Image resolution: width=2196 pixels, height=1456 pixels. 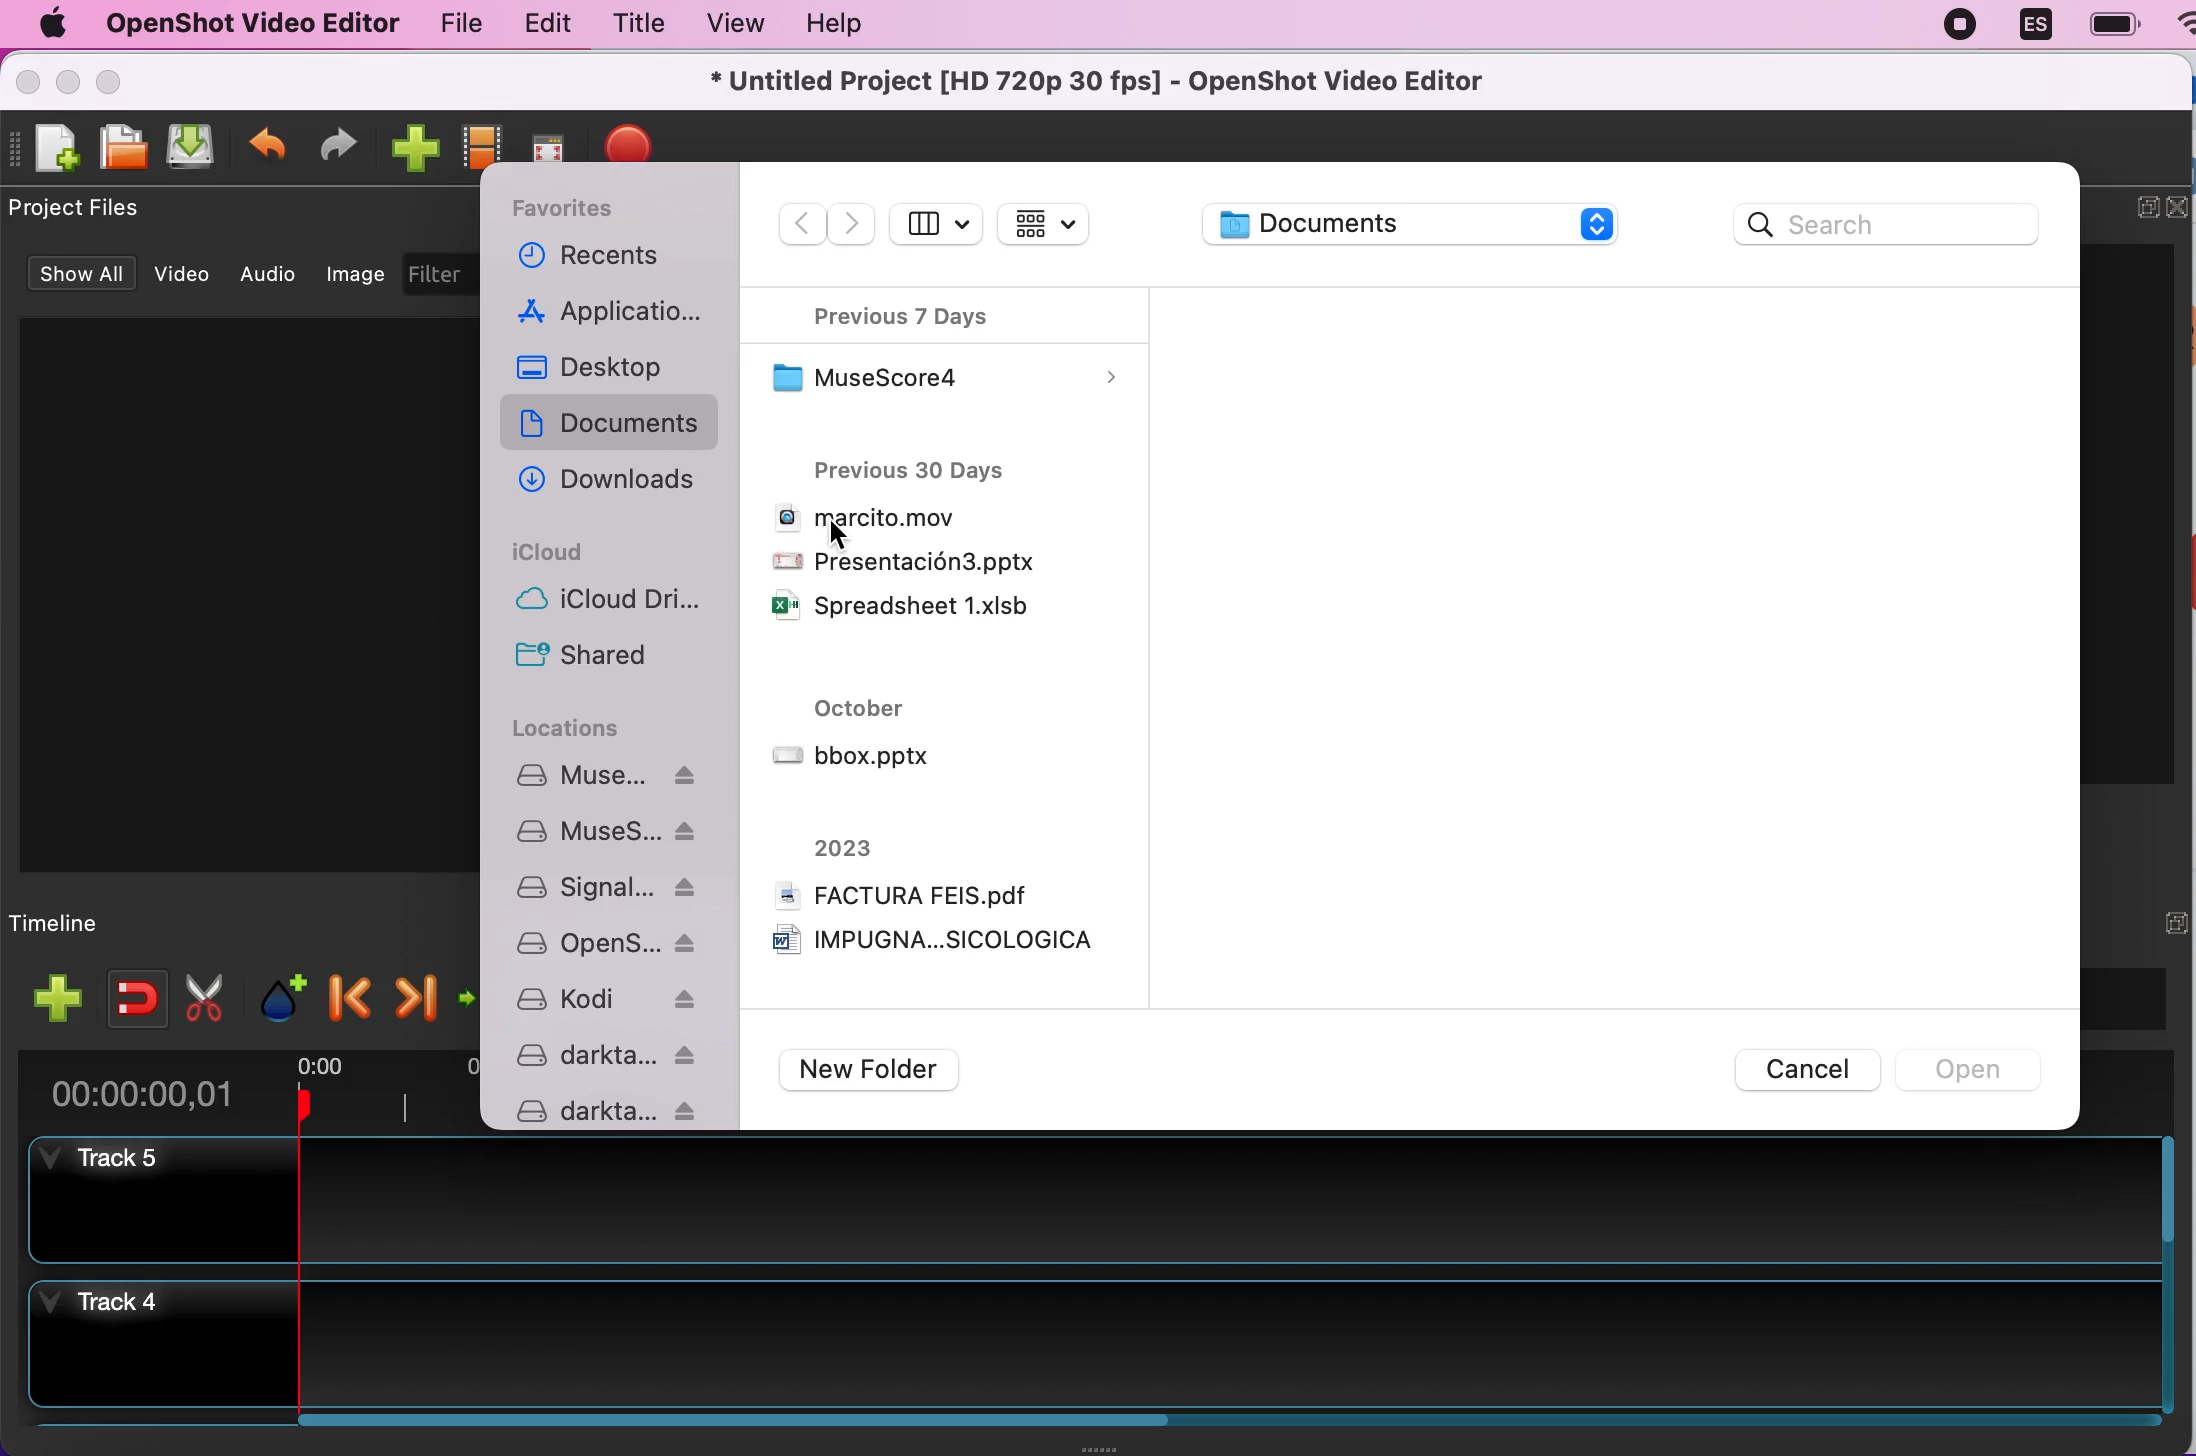 What do you see at coordinates (614, 634) in the screenshot?
I see `folders` at bounding box center [614, 634].